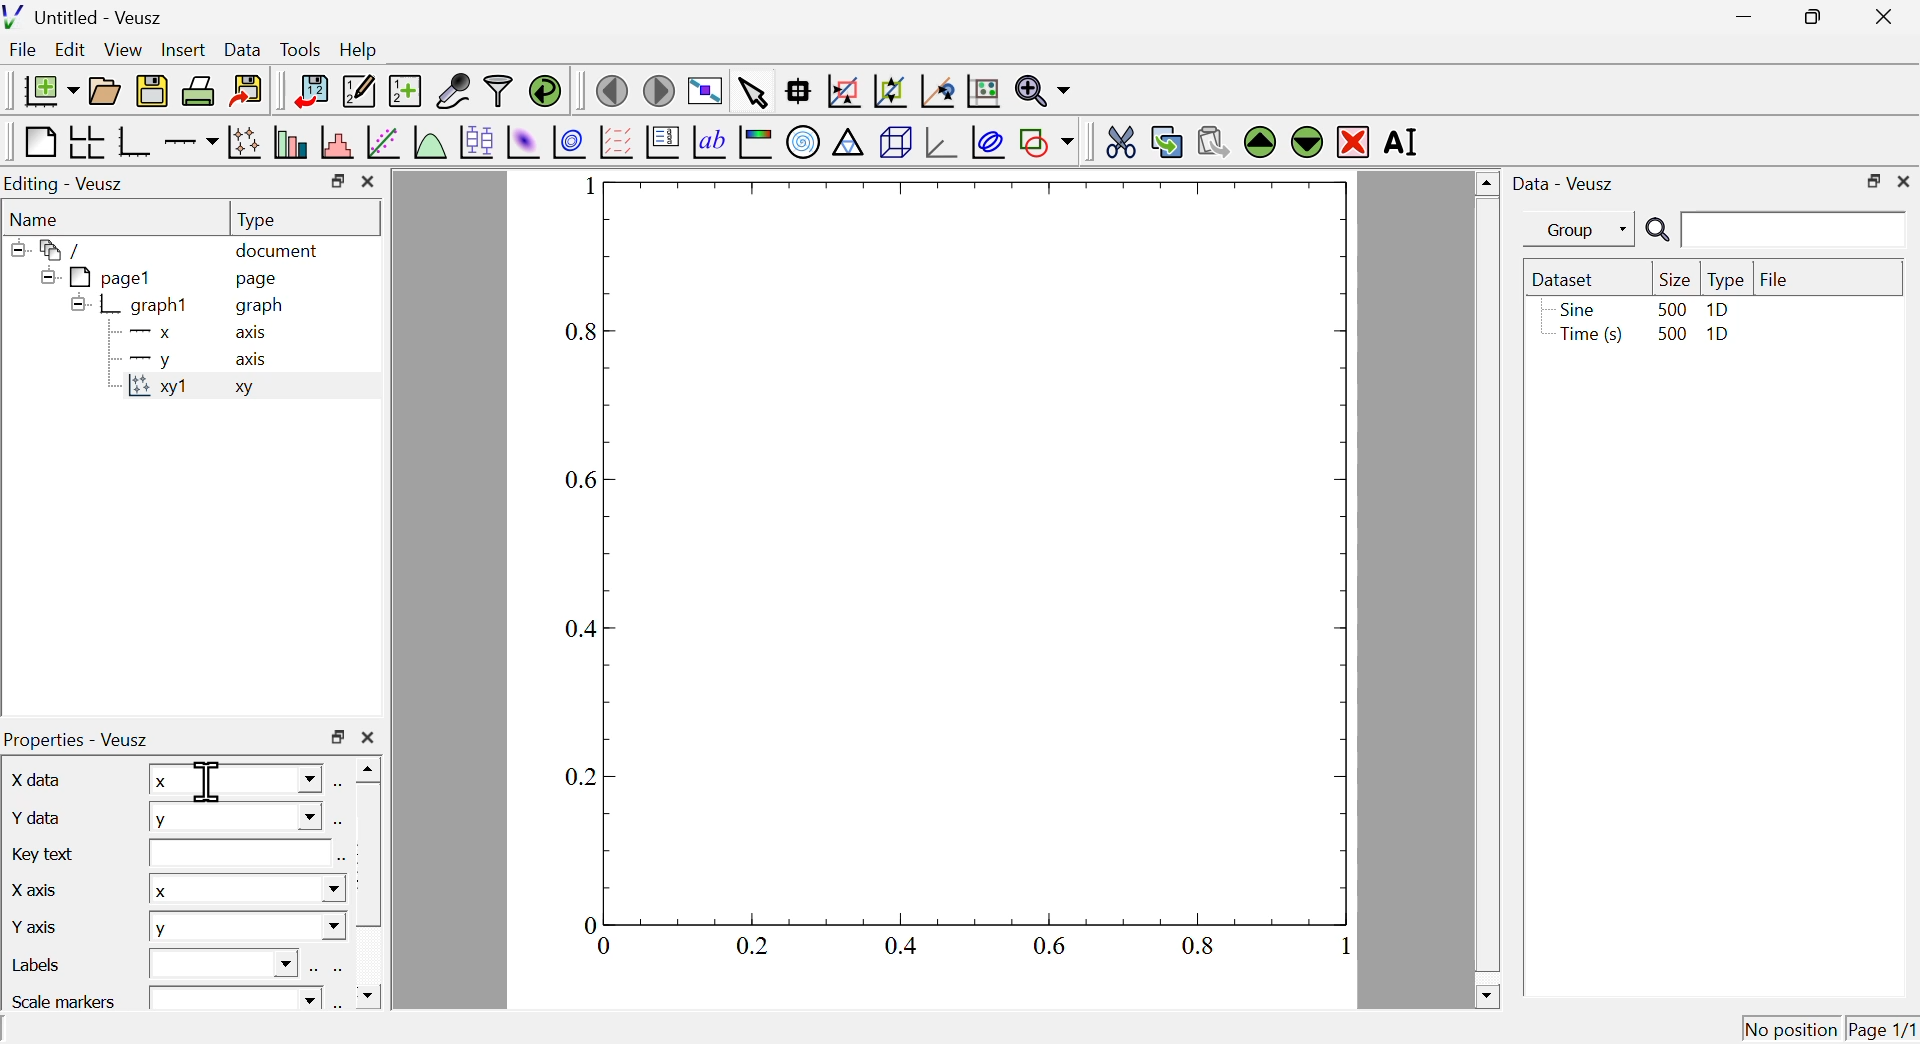 Image resolution: width=1920 pixels, height=1044 pixels. I want to click on plot box plots, so click(475, 140).